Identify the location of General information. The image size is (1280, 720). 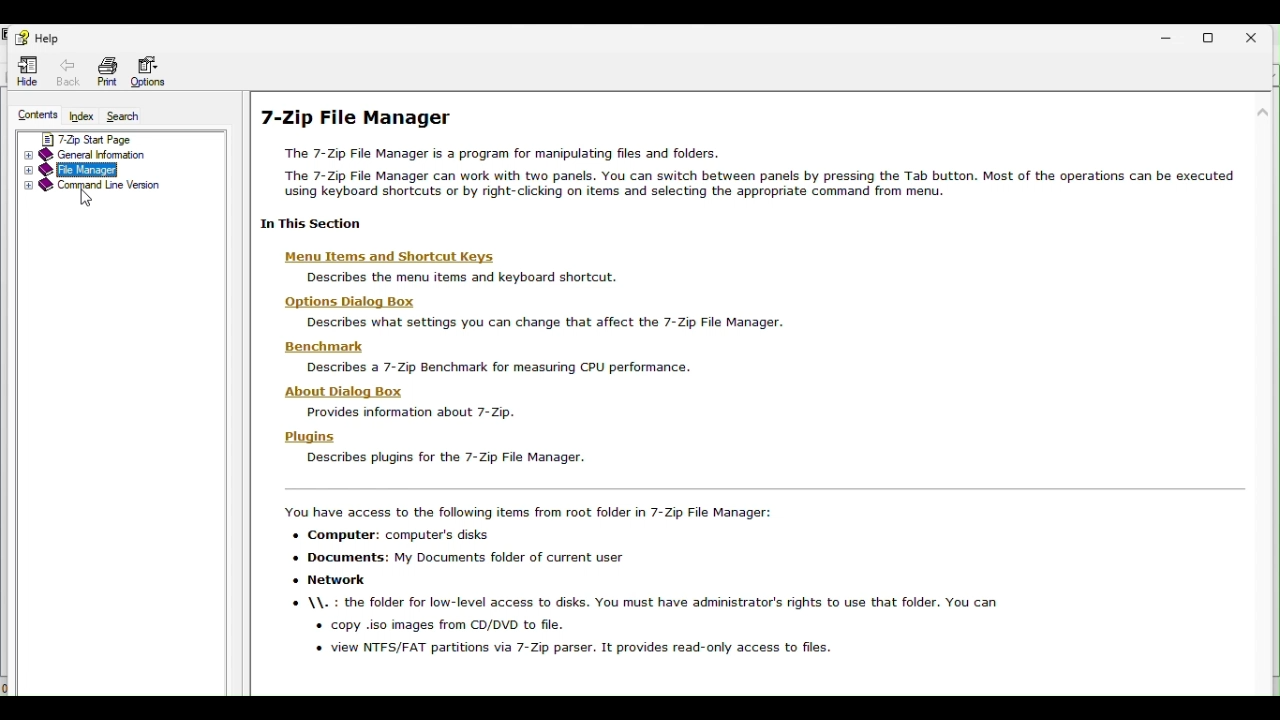
(93, 154).